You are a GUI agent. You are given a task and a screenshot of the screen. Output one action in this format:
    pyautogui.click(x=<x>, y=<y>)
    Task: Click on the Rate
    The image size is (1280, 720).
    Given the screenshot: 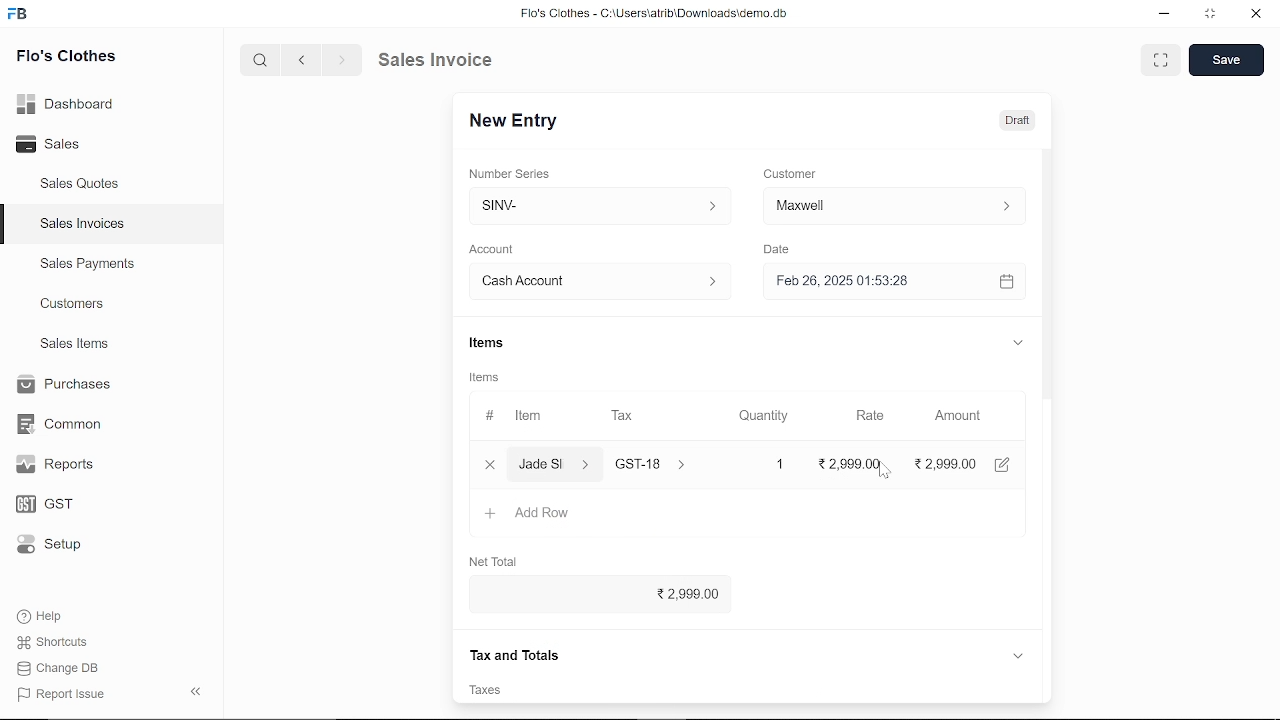 What is the action you would take?
    pyautogui.click(x=863, y=416)
    